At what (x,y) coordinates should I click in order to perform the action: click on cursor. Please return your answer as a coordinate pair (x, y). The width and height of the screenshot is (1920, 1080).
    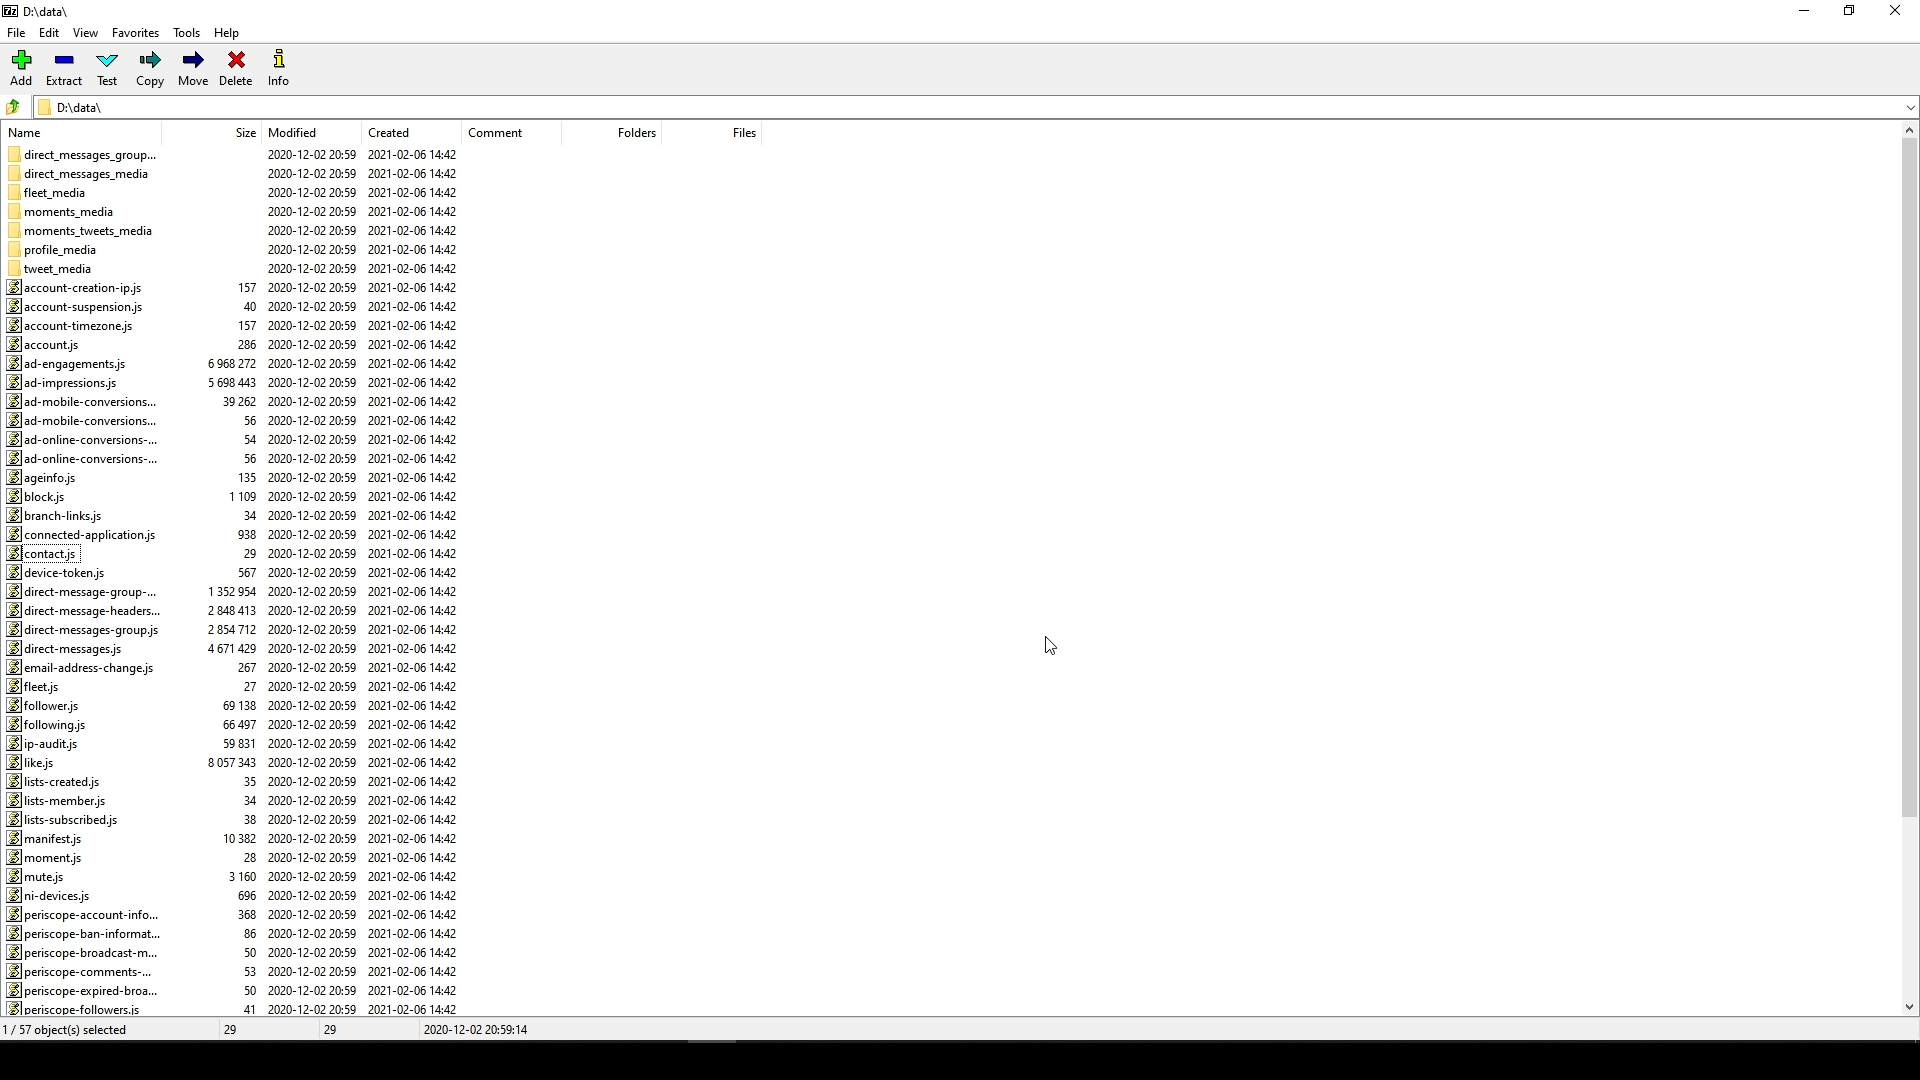
    Looking at the image, I should click on (1057, 647).